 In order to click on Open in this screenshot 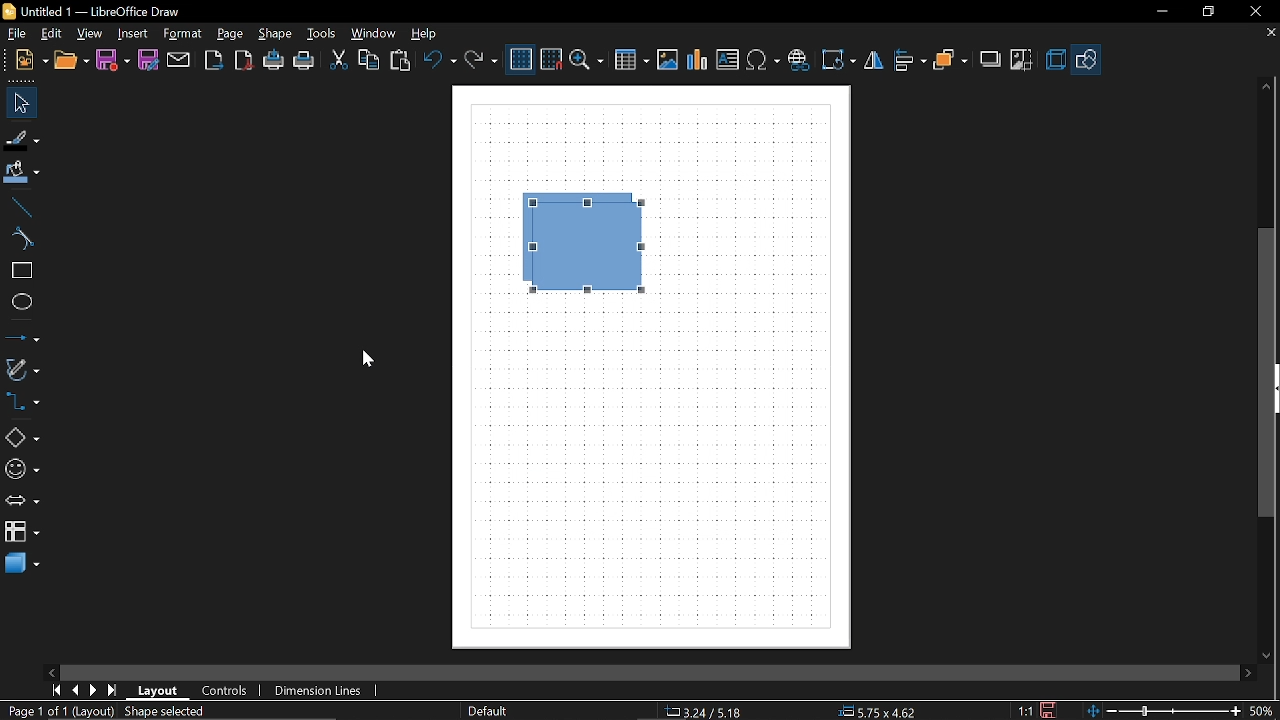, I will do `click(72, 62)`.